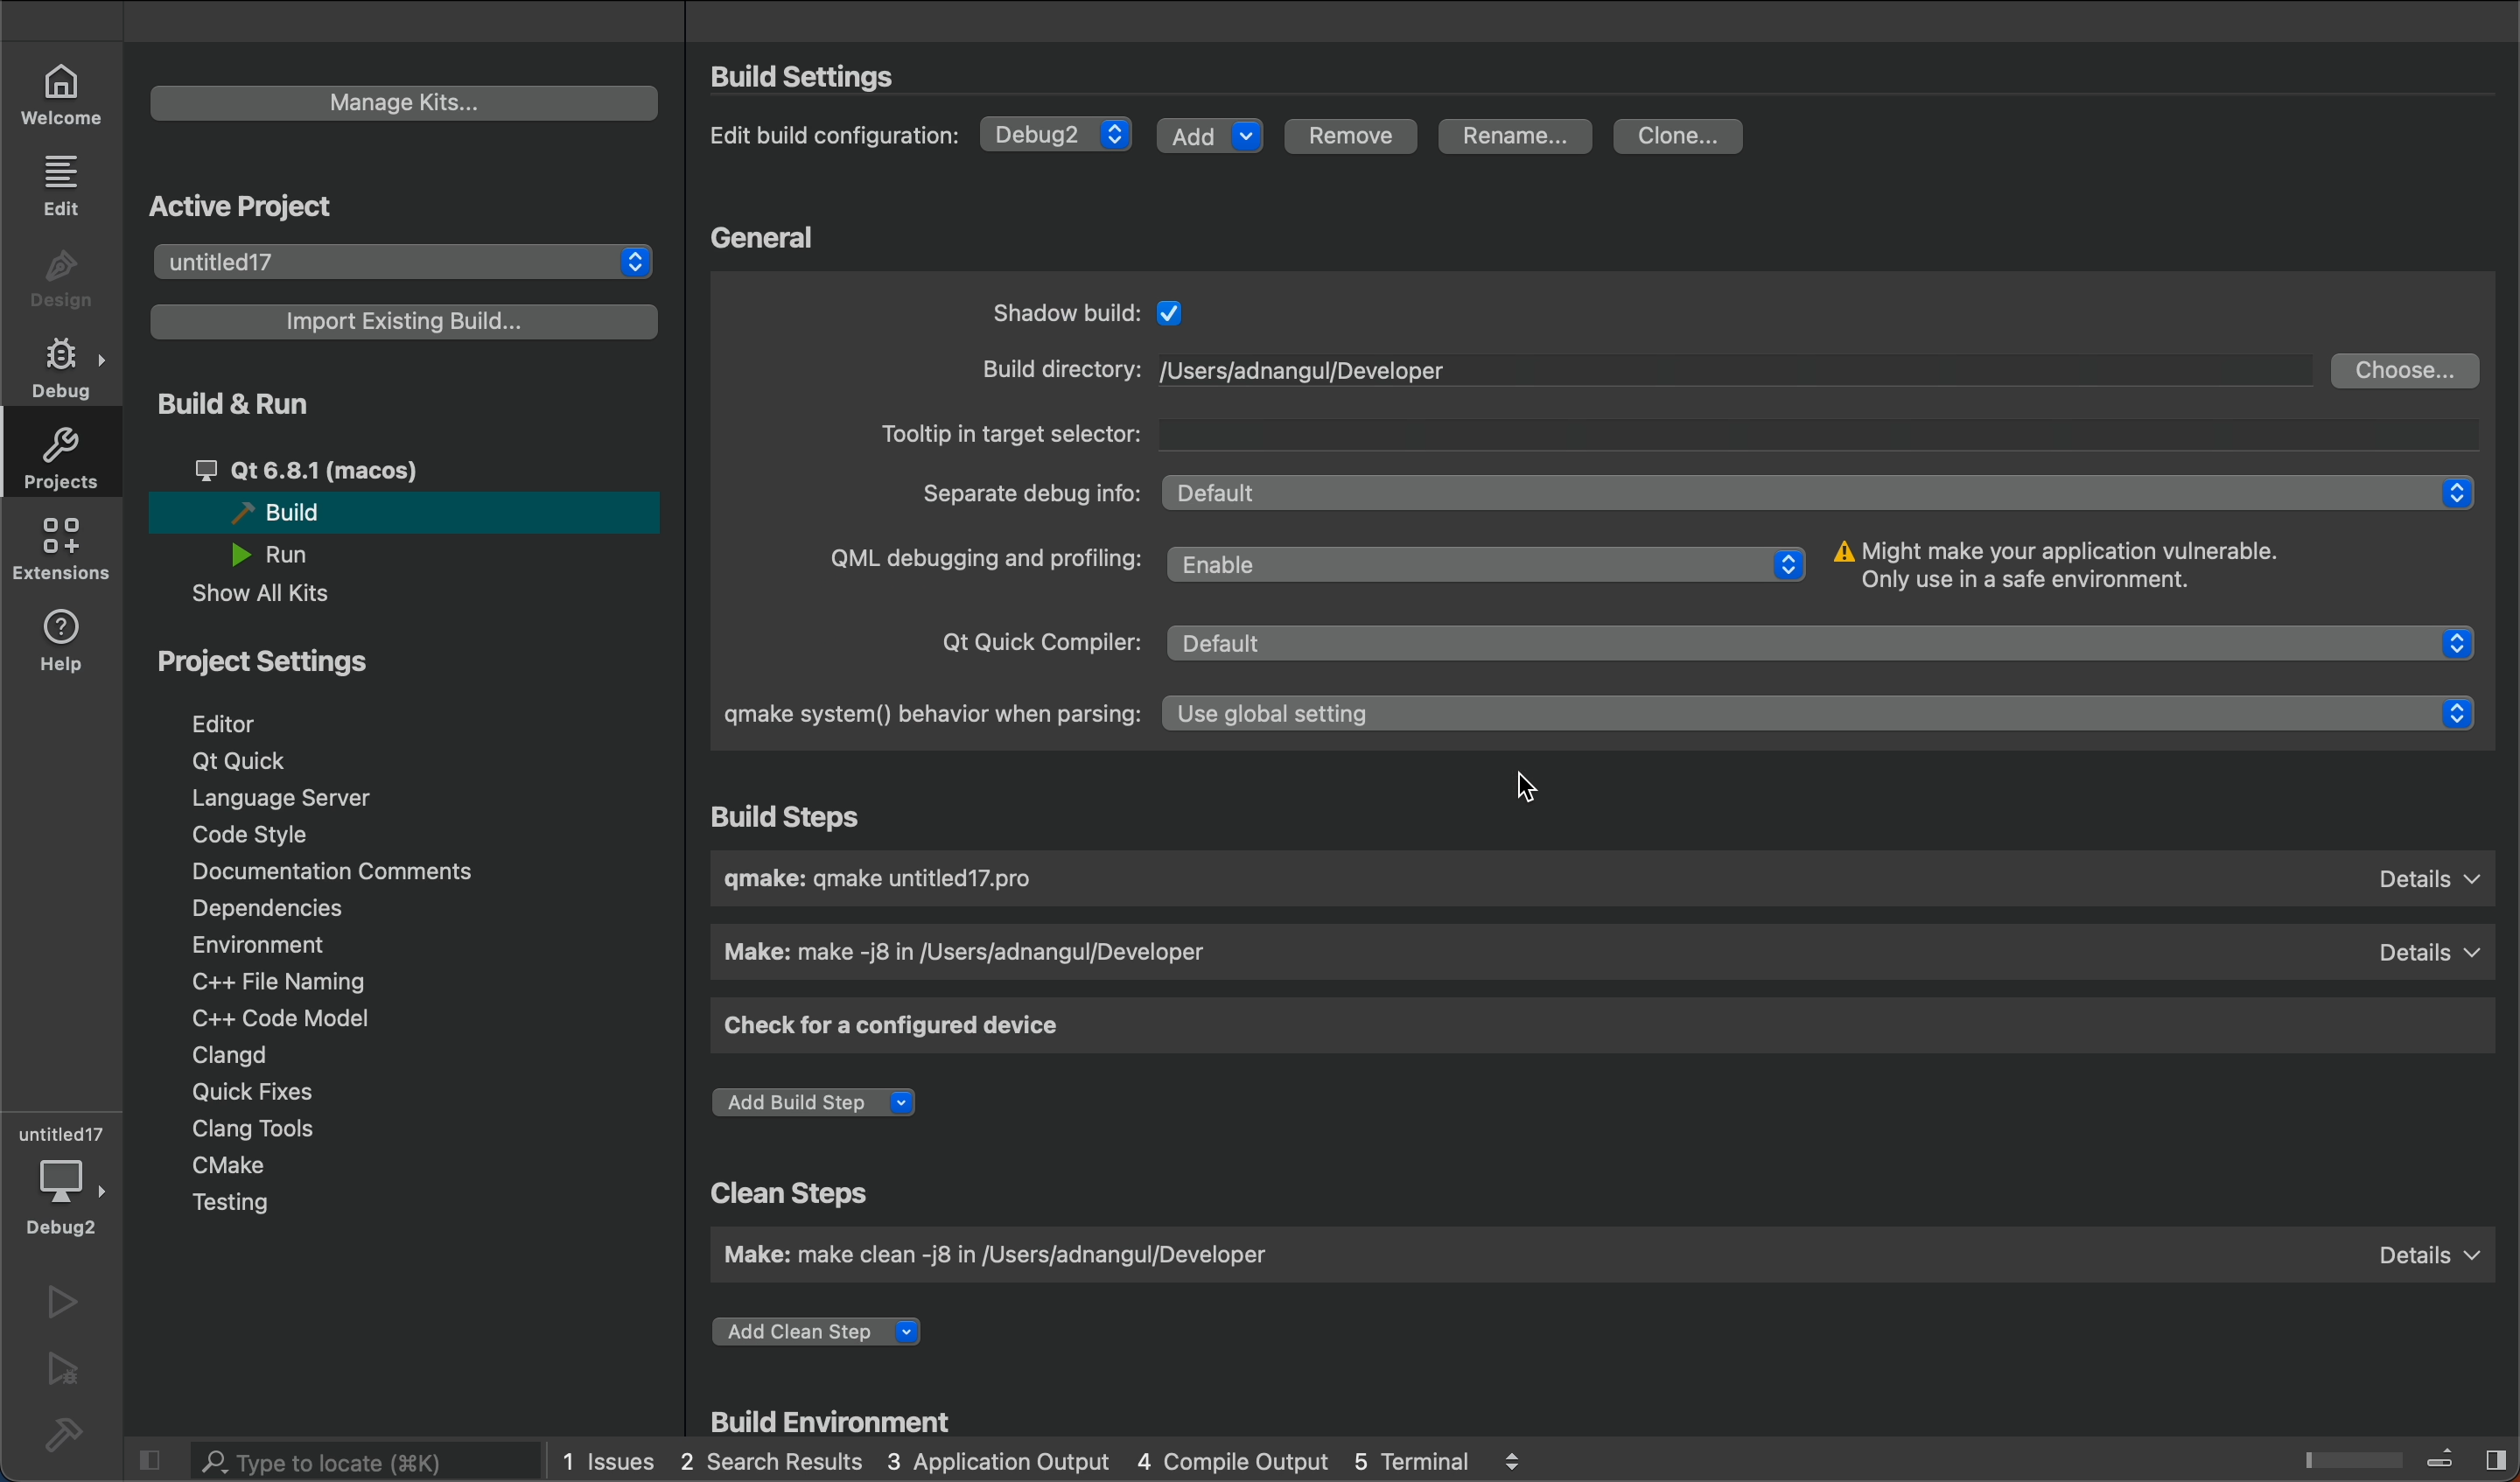  Describe the element at coordinates (248, 206) in the screenshot. I see `active projects` at that location.